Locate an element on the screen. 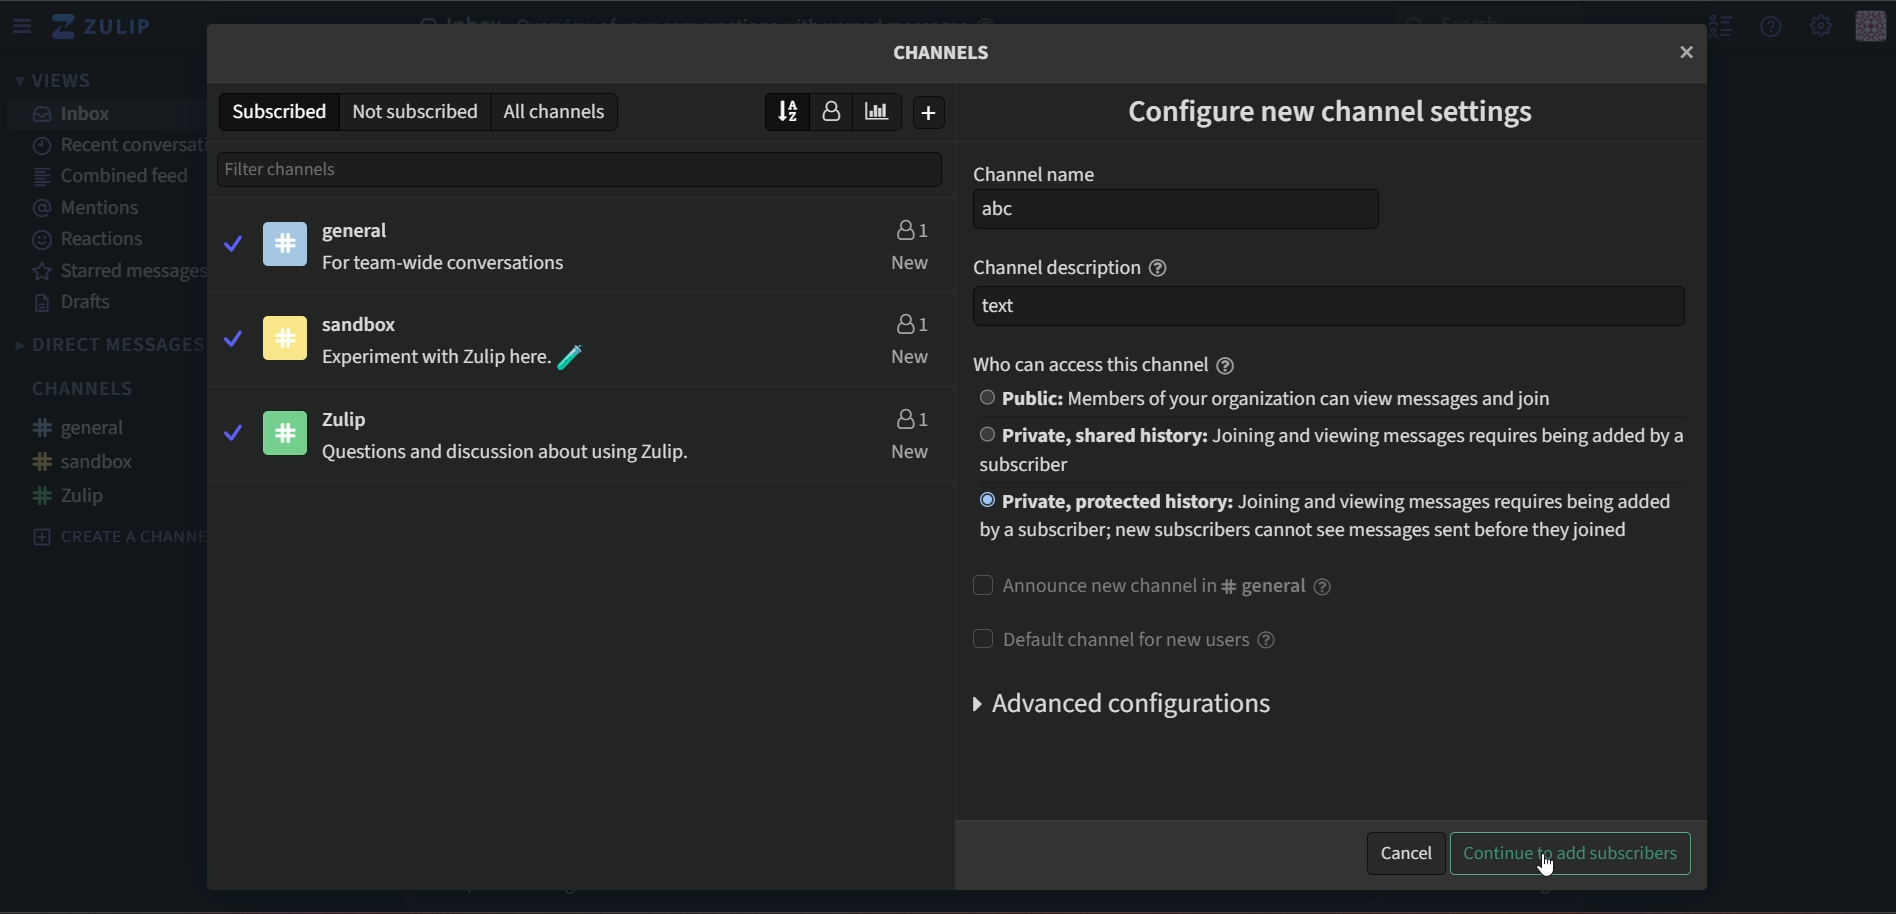 Image resolution: width=1896 pixels, height=914 pixels. direct messages is located at coordinates (107, 345).